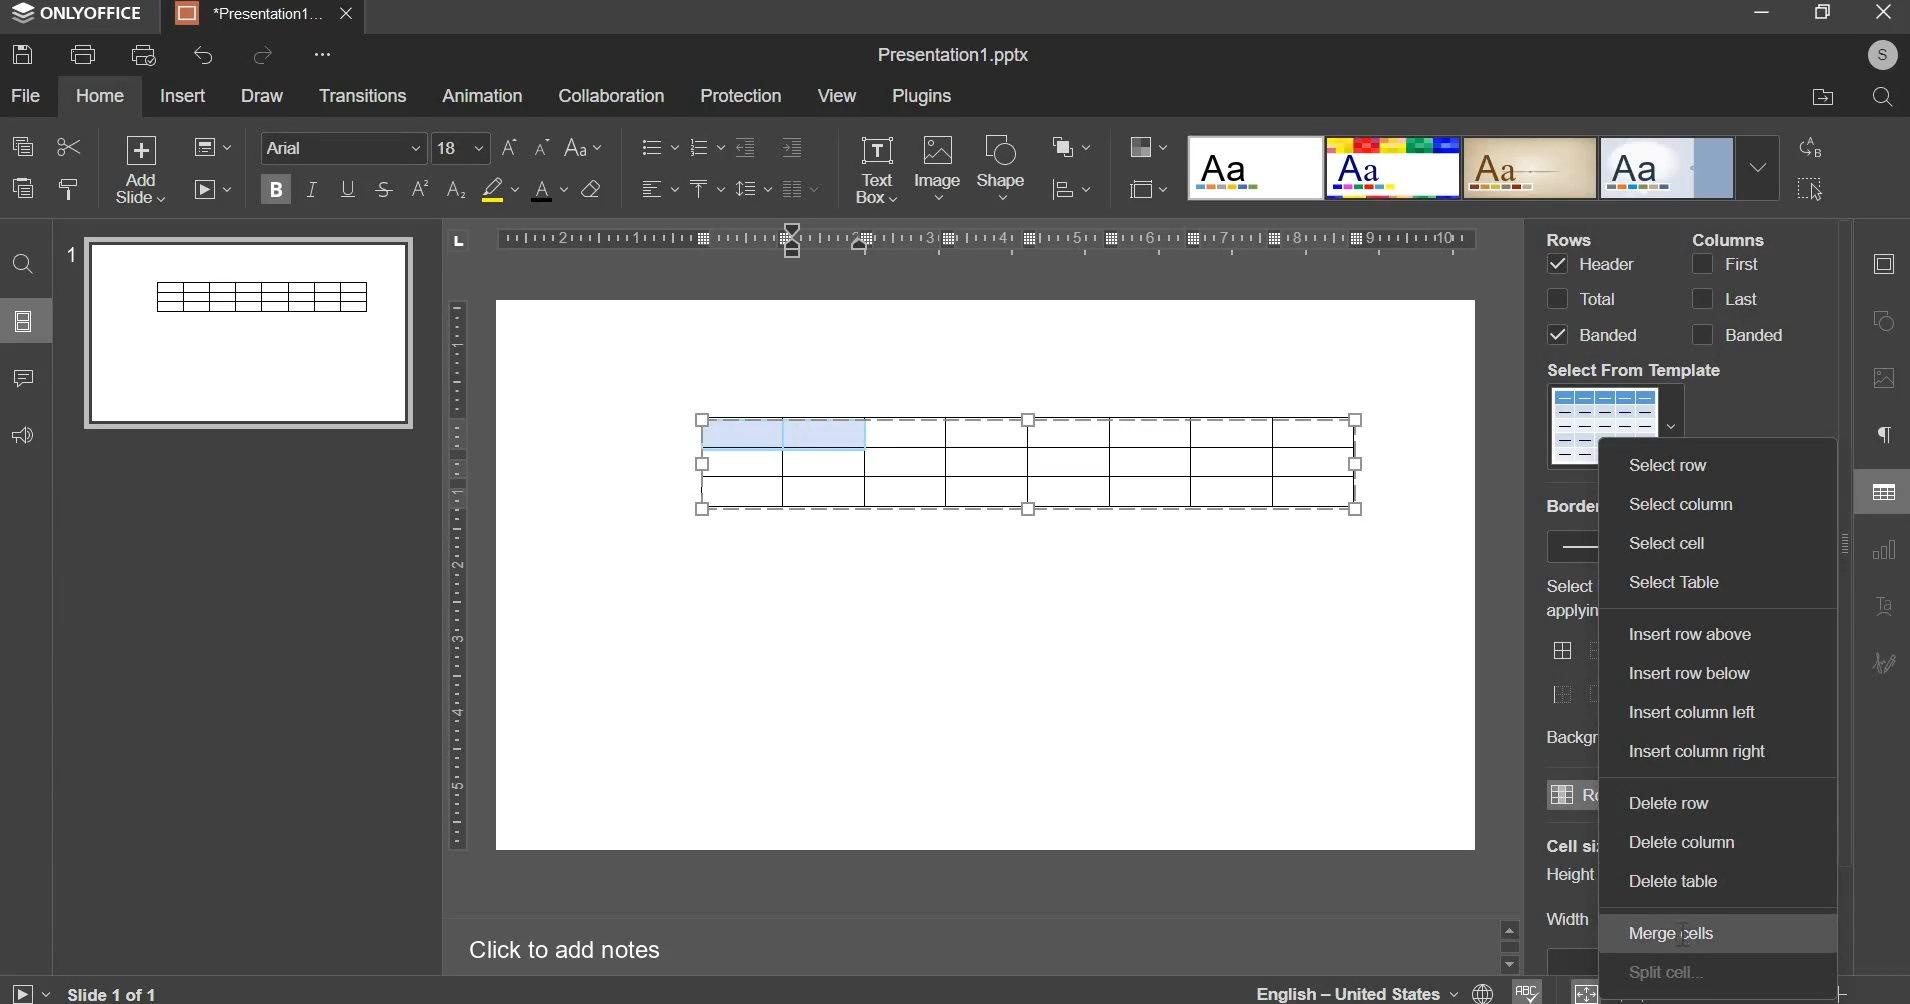 This screenshot has height=1004, width=1910. What do you see at coordinates (346, 188) in the screenshot?
I see `underline` at bounding box center [346, 188].